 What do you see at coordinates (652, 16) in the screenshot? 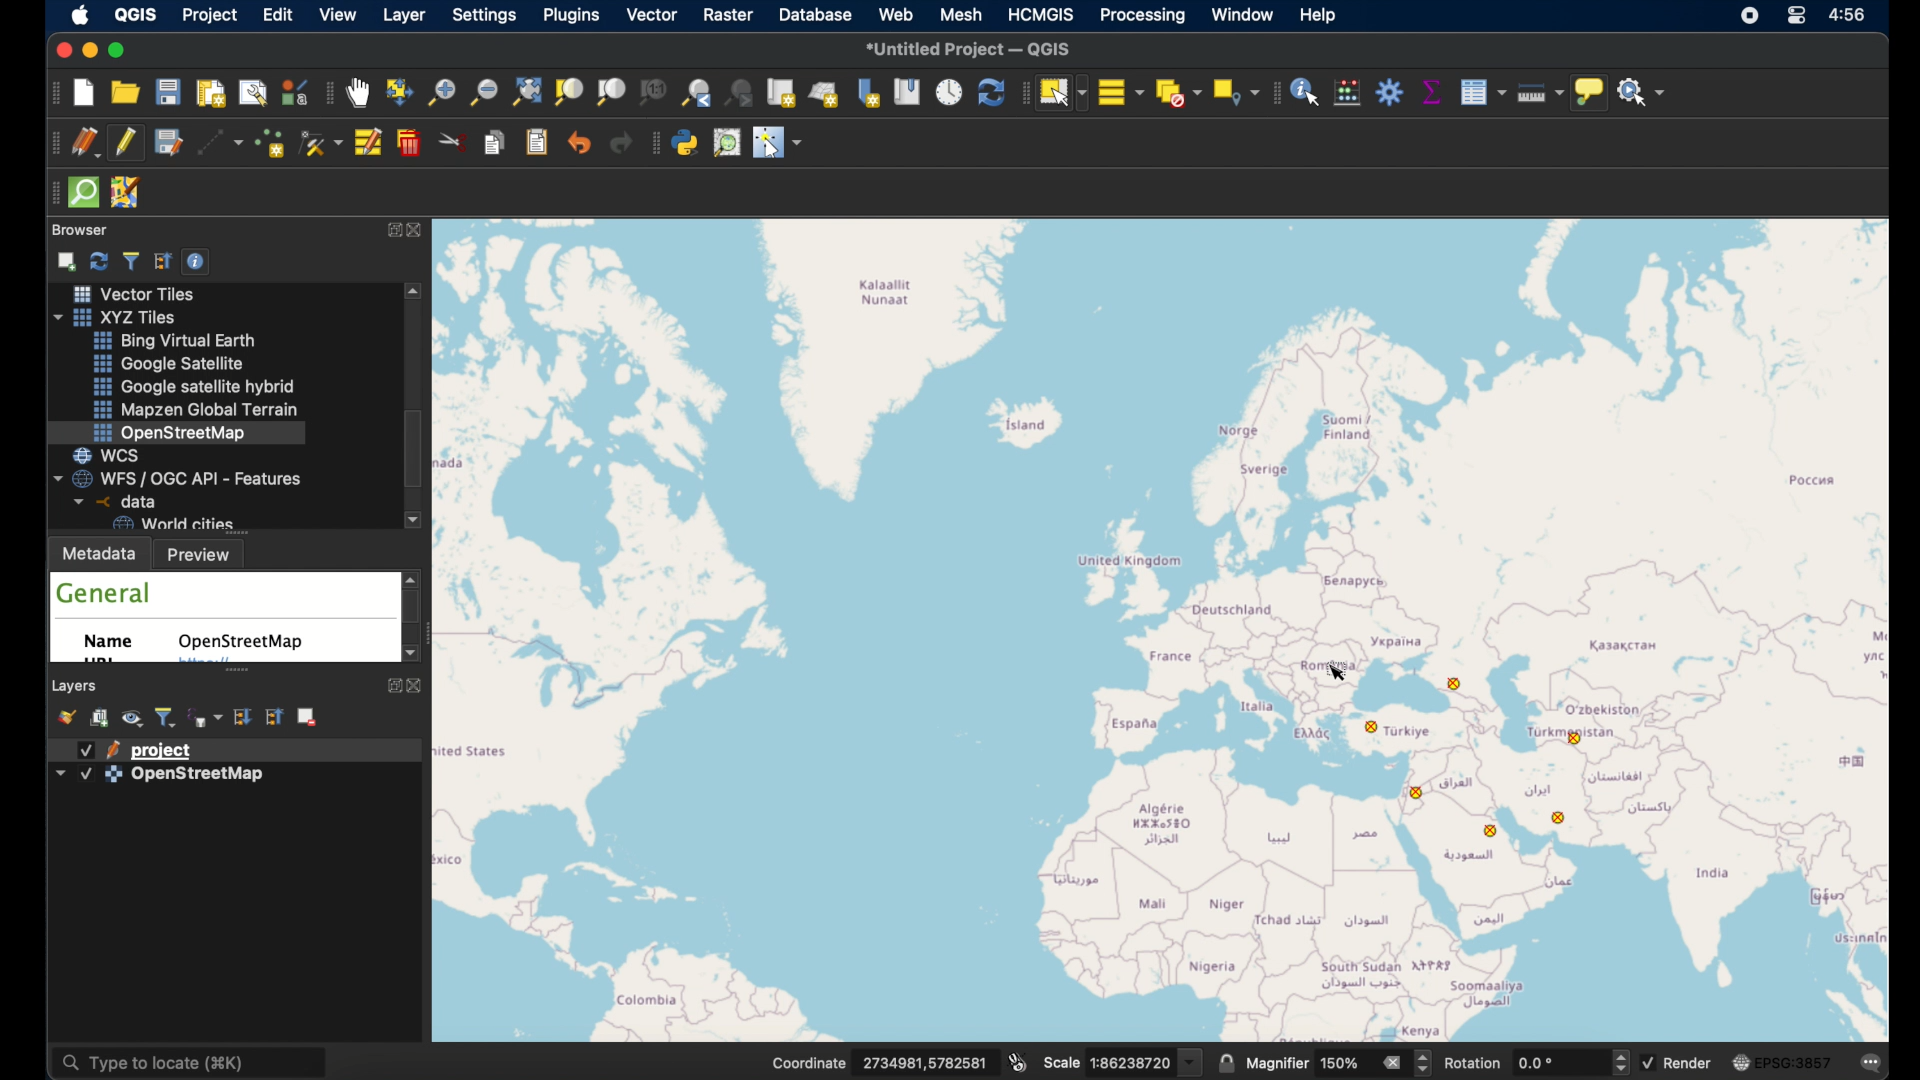
I see `vector` at bounding box center [652, 16].